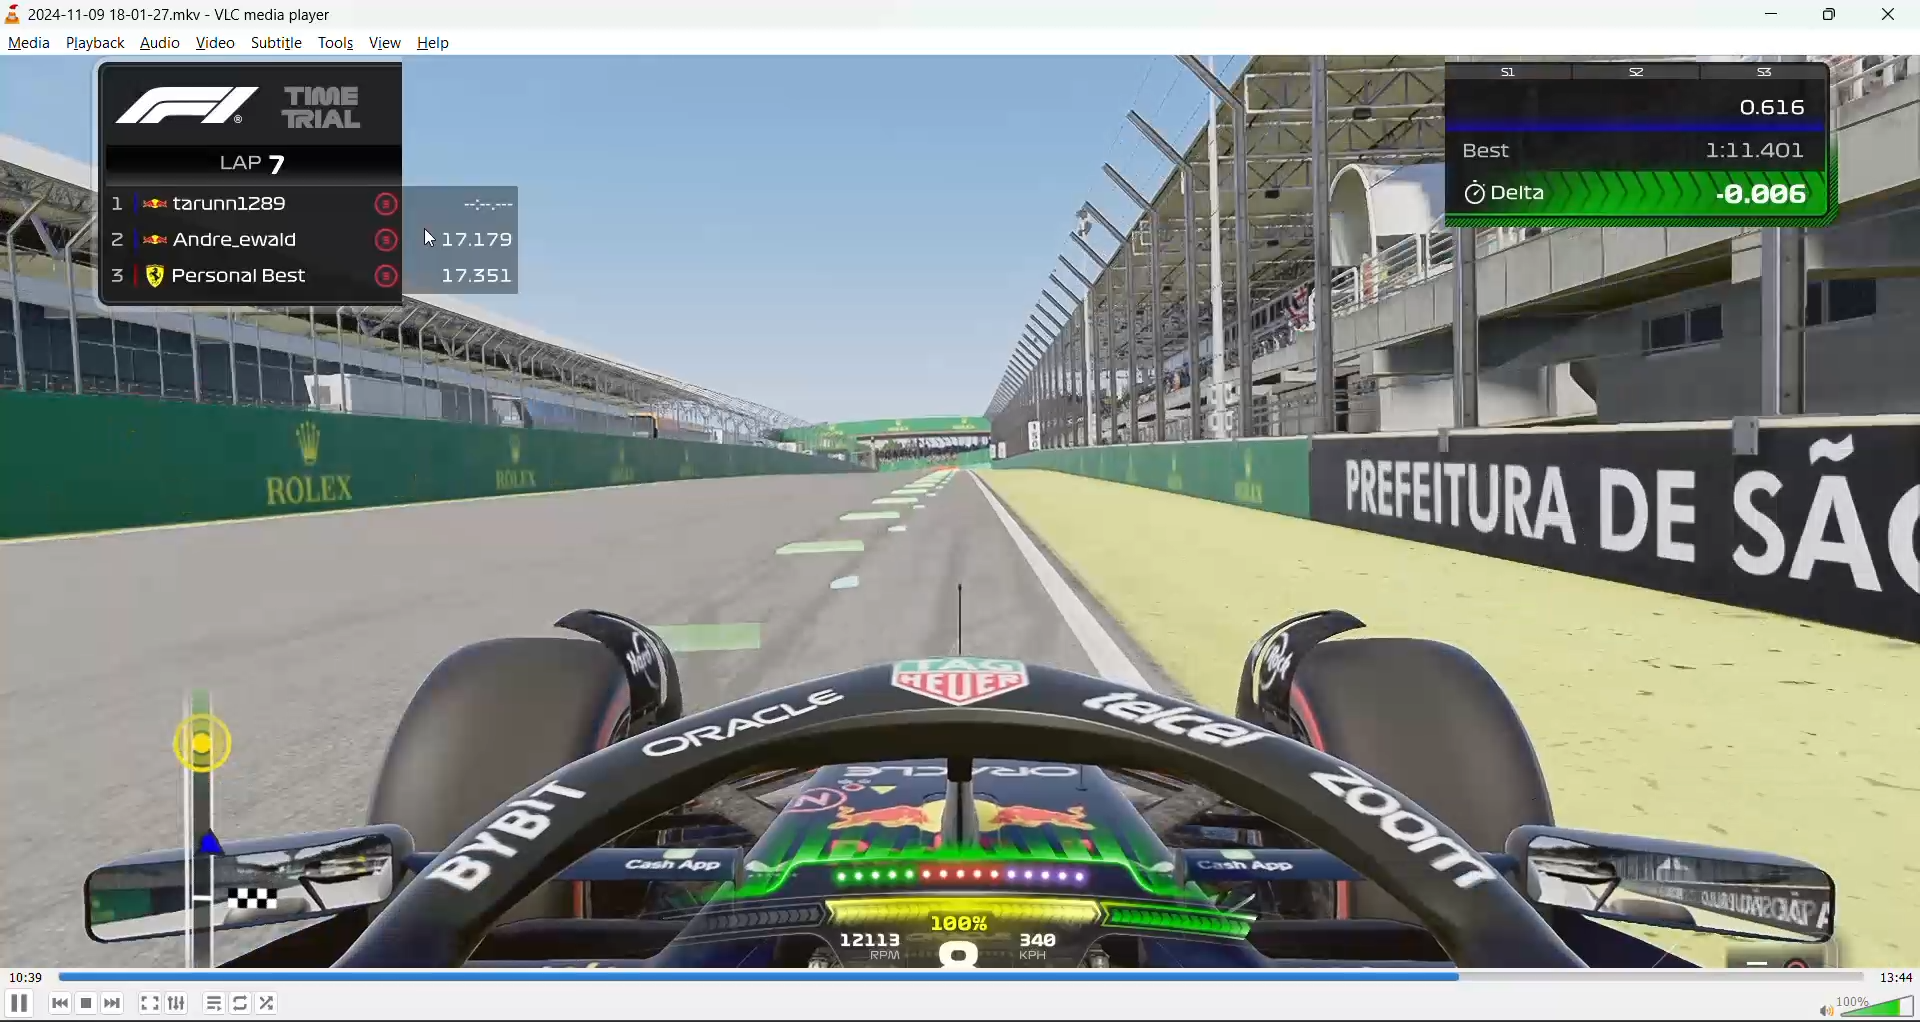 The width and height of the screenshot is (1920, 1022). I want to click on previous, so click(60, 1004).